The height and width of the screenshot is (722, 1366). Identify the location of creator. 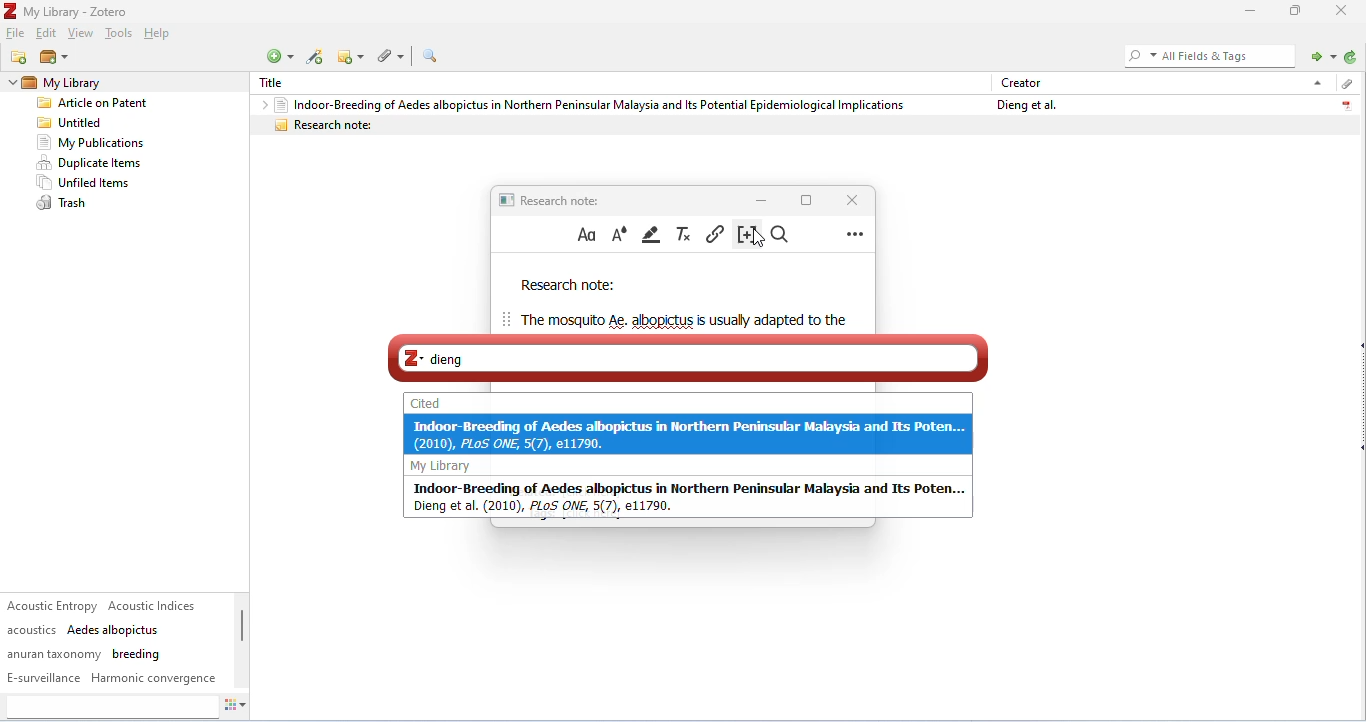
(1022, 82).